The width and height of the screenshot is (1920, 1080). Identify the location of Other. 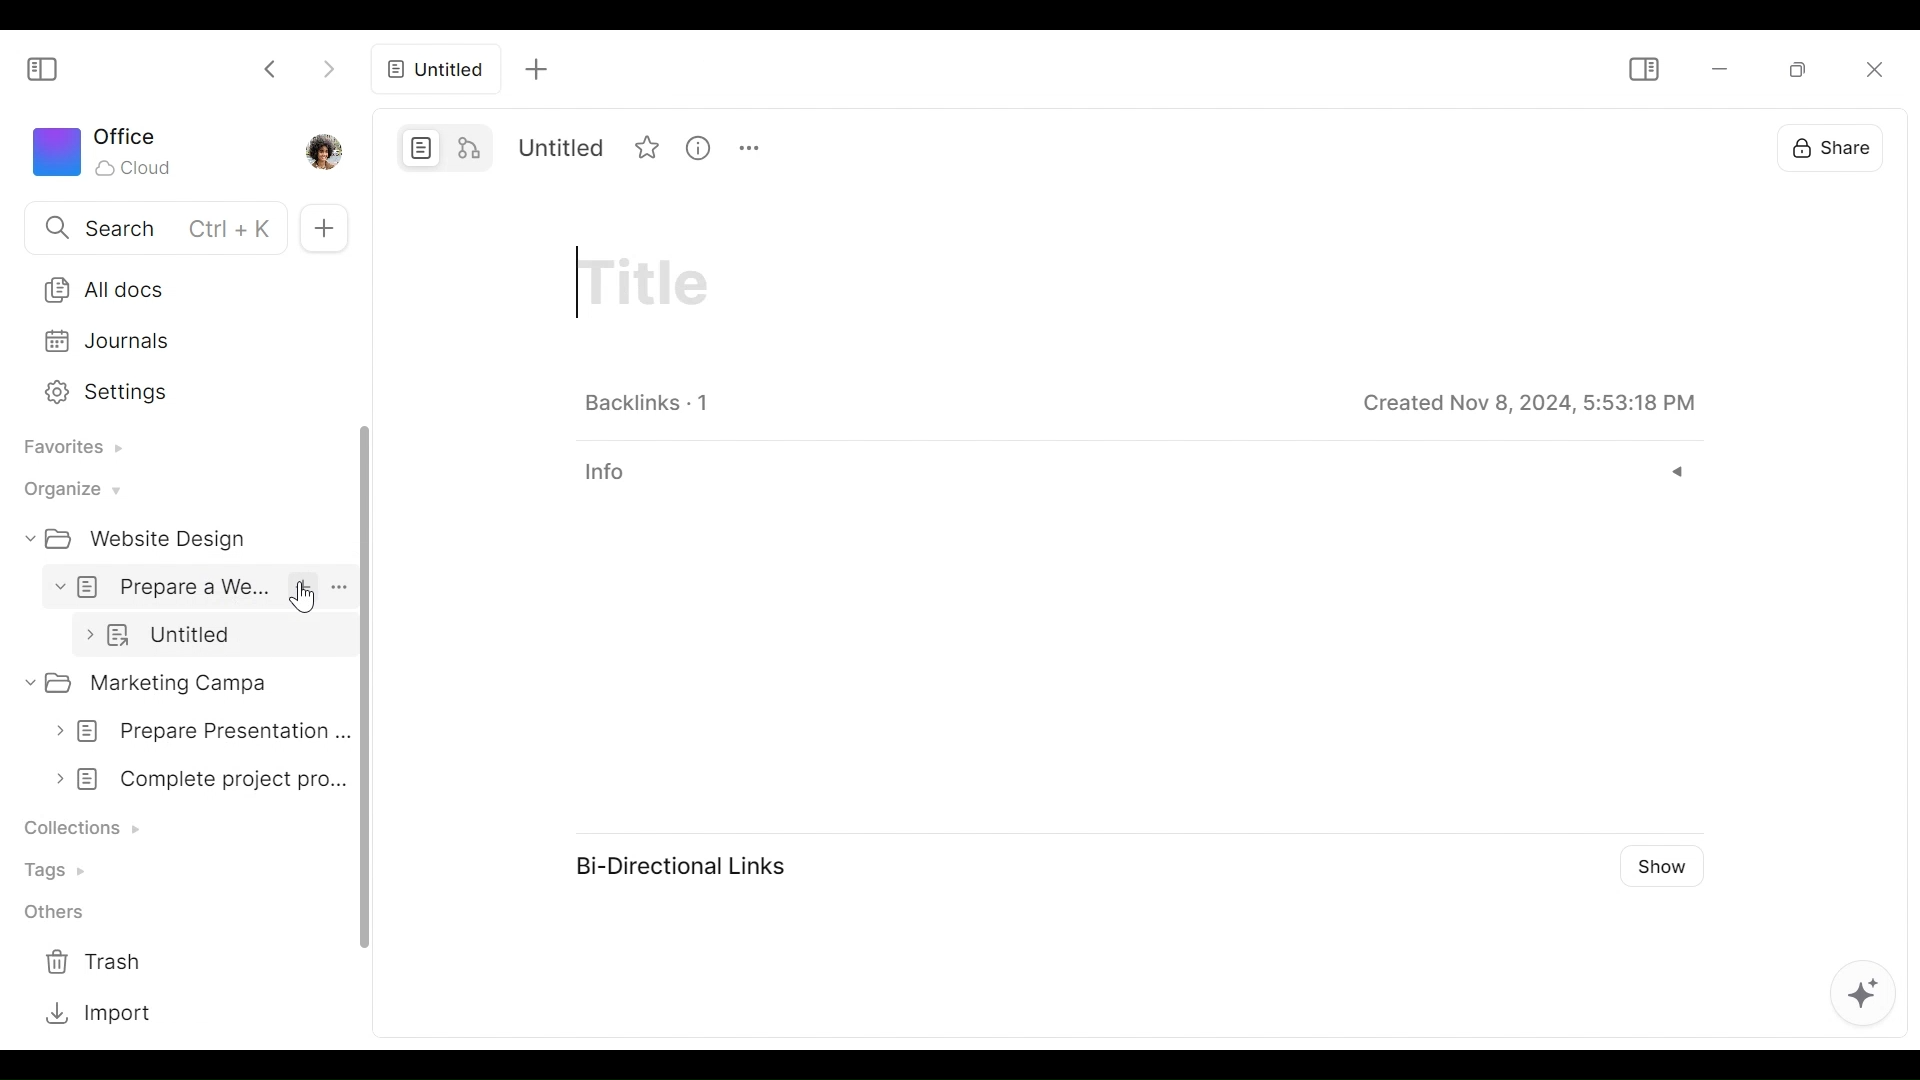
(62, 911).